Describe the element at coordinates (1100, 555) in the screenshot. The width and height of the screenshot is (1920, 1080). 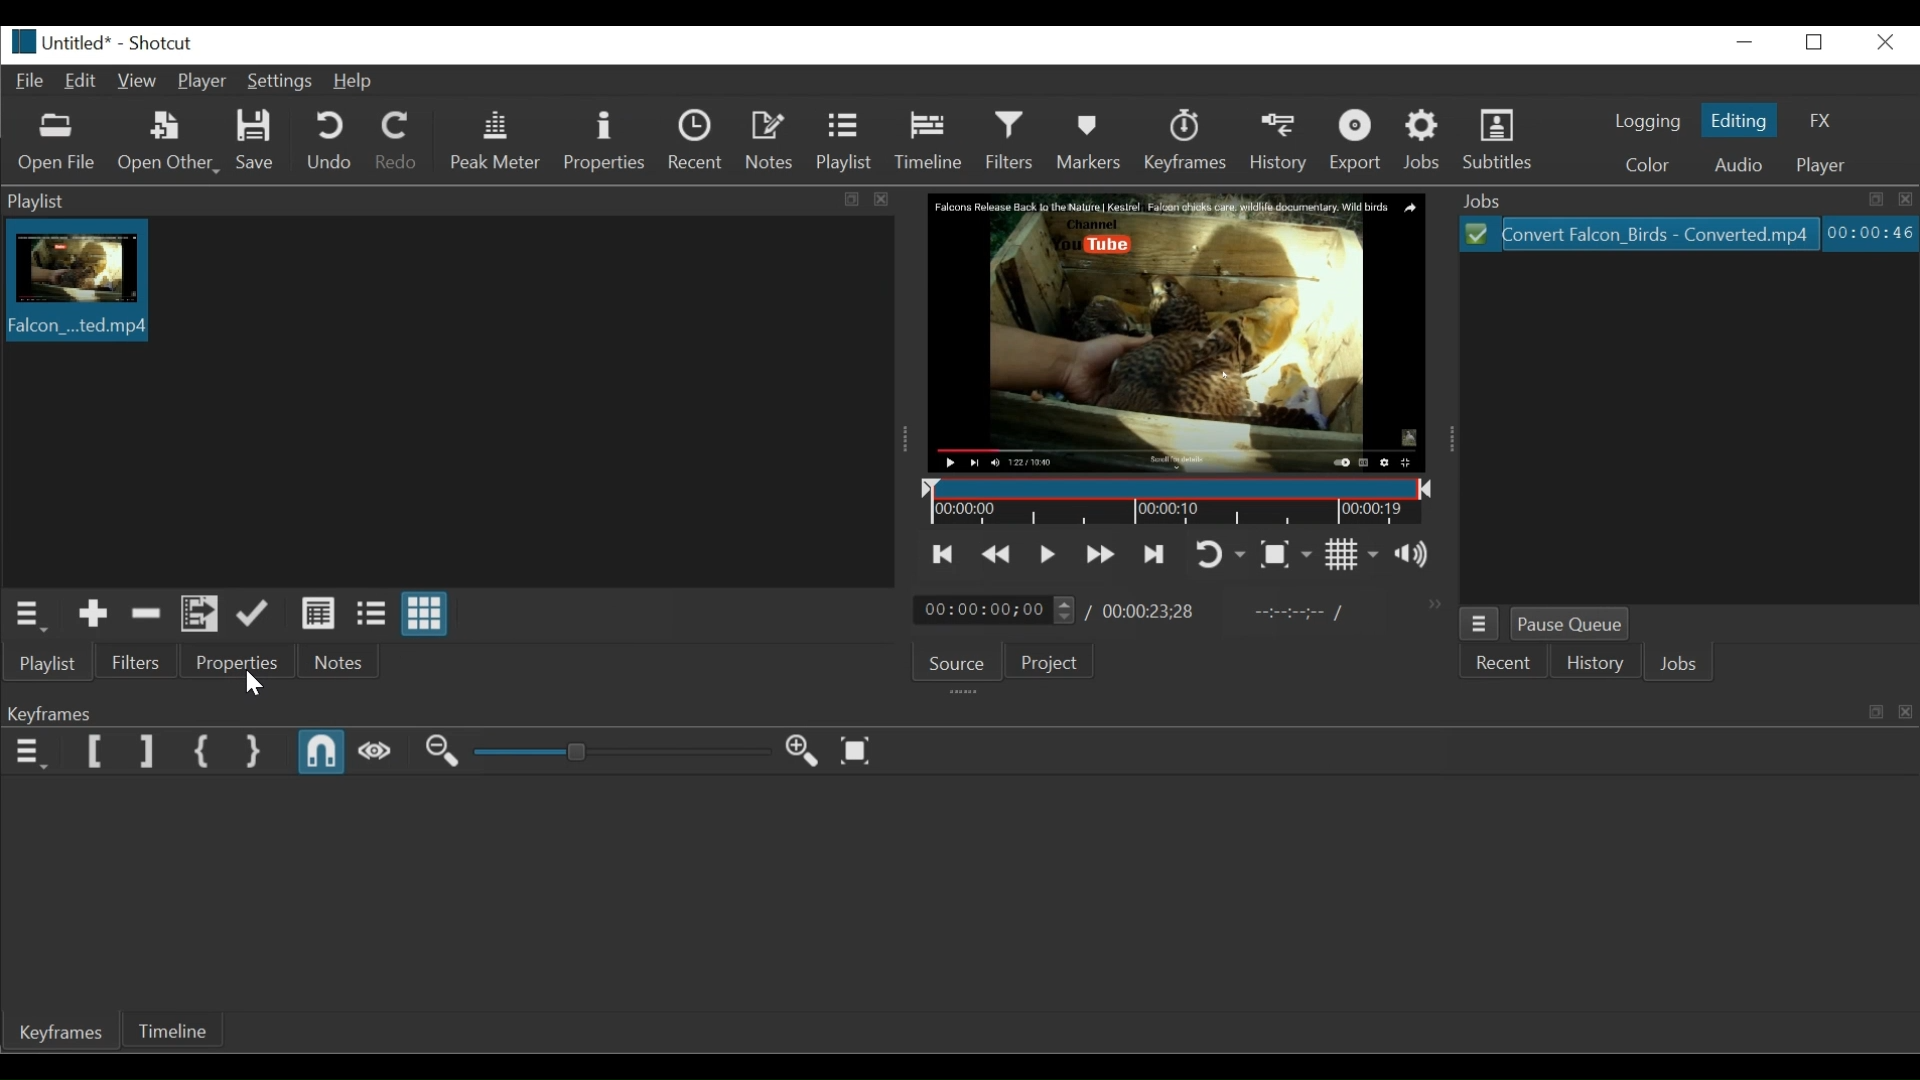
I see `Play quickly forward` at that location.